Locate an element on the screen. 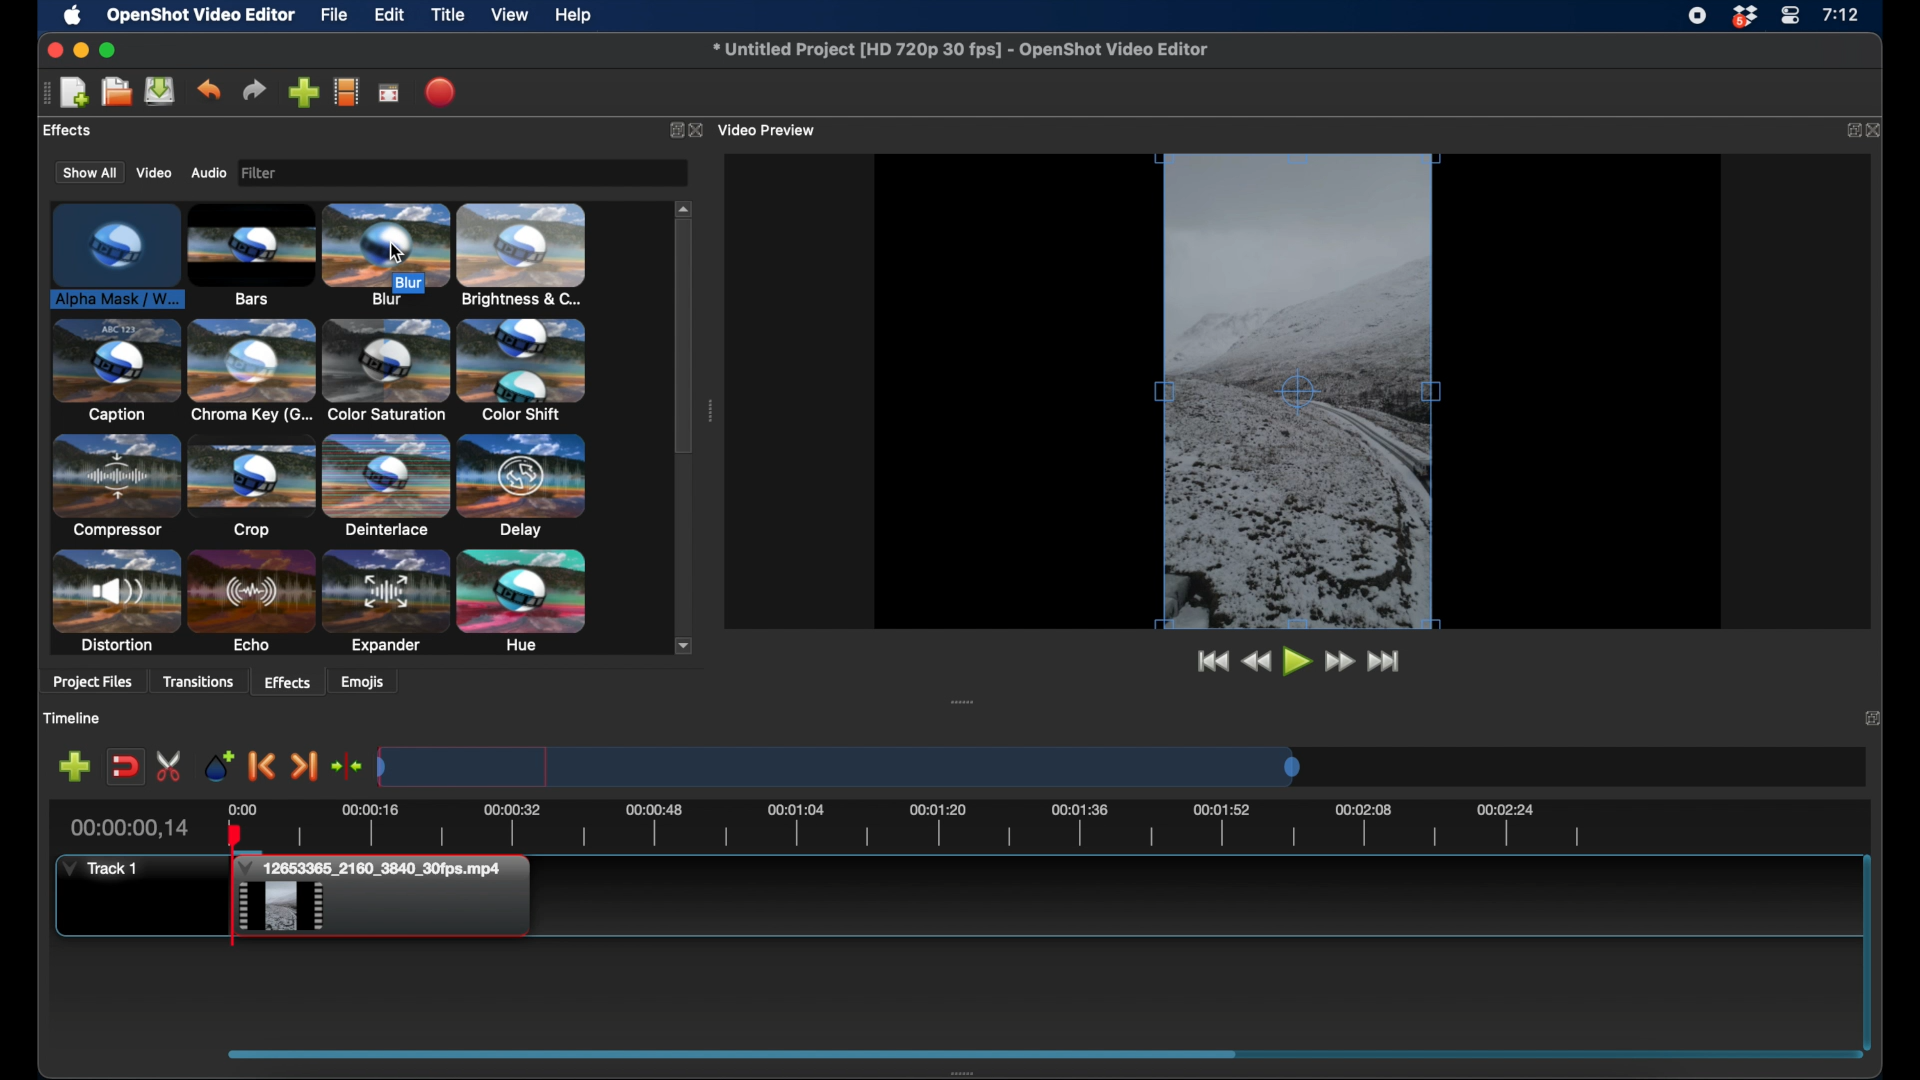 This screenshot has height=1080, width=1920. center the playhead on timeline is located at coordinates (348, 765).